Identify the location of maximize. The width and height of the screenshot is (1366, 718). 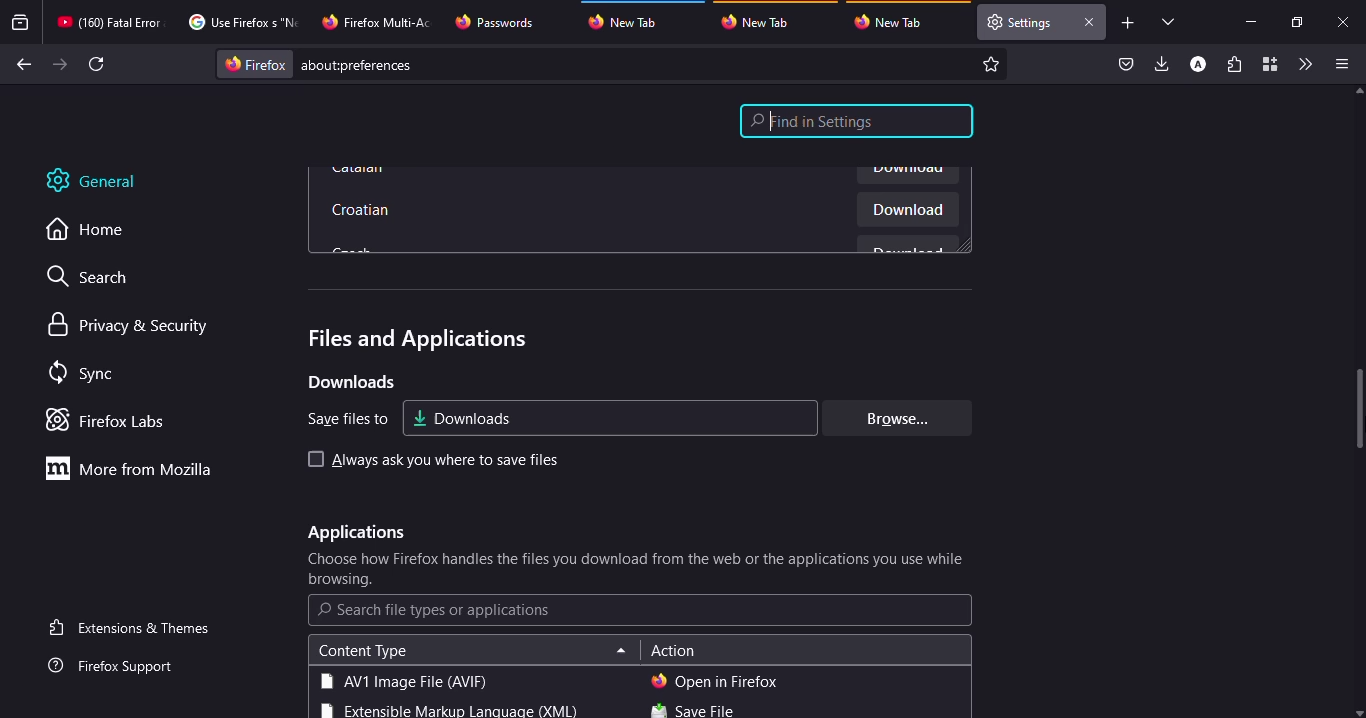
(1295, 22).